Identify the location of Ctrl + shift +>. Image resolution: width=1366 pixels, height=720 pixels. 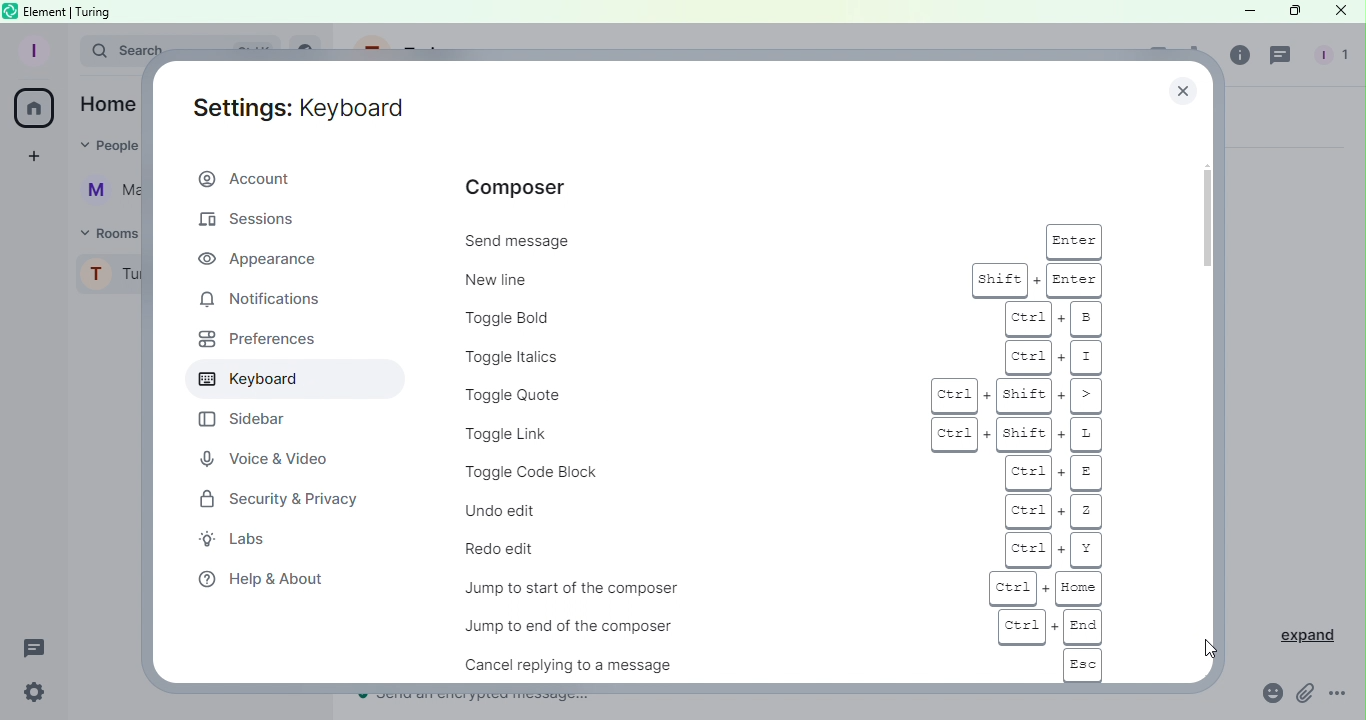
(1019, 398).